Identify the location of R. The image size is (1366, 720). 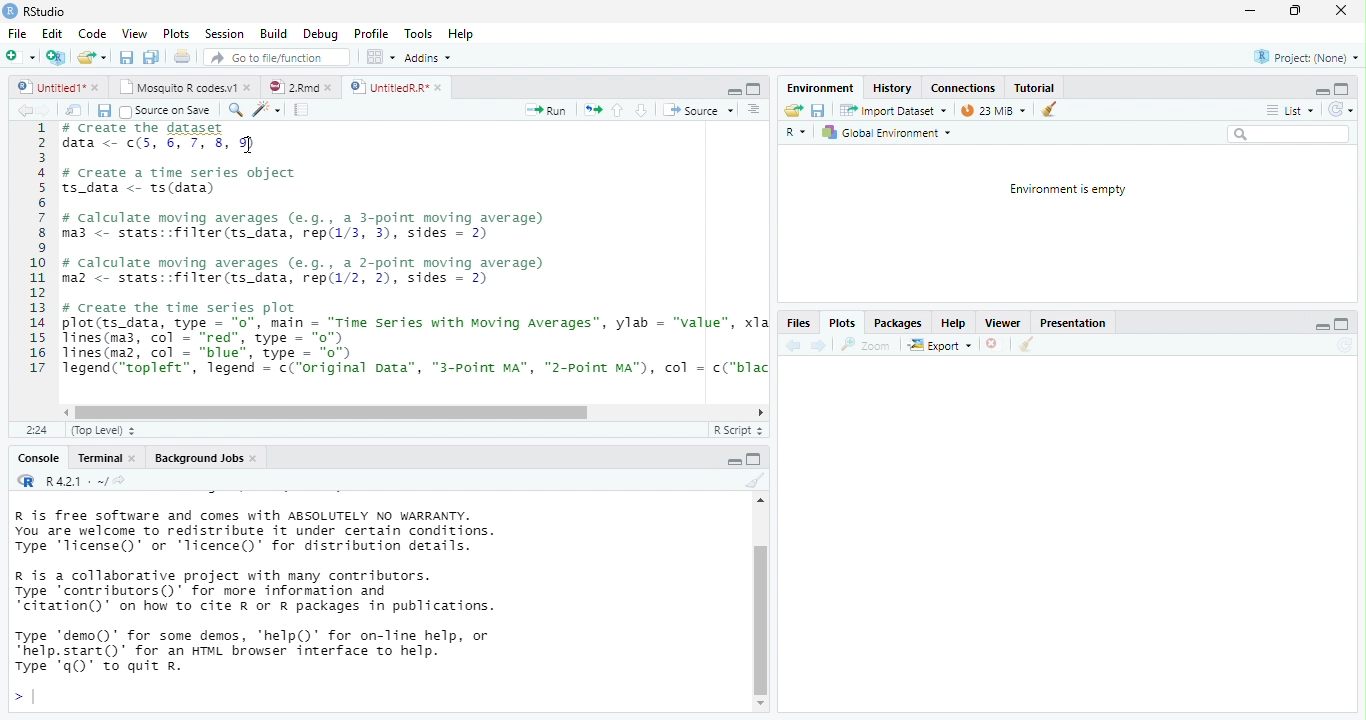
(24, 480).